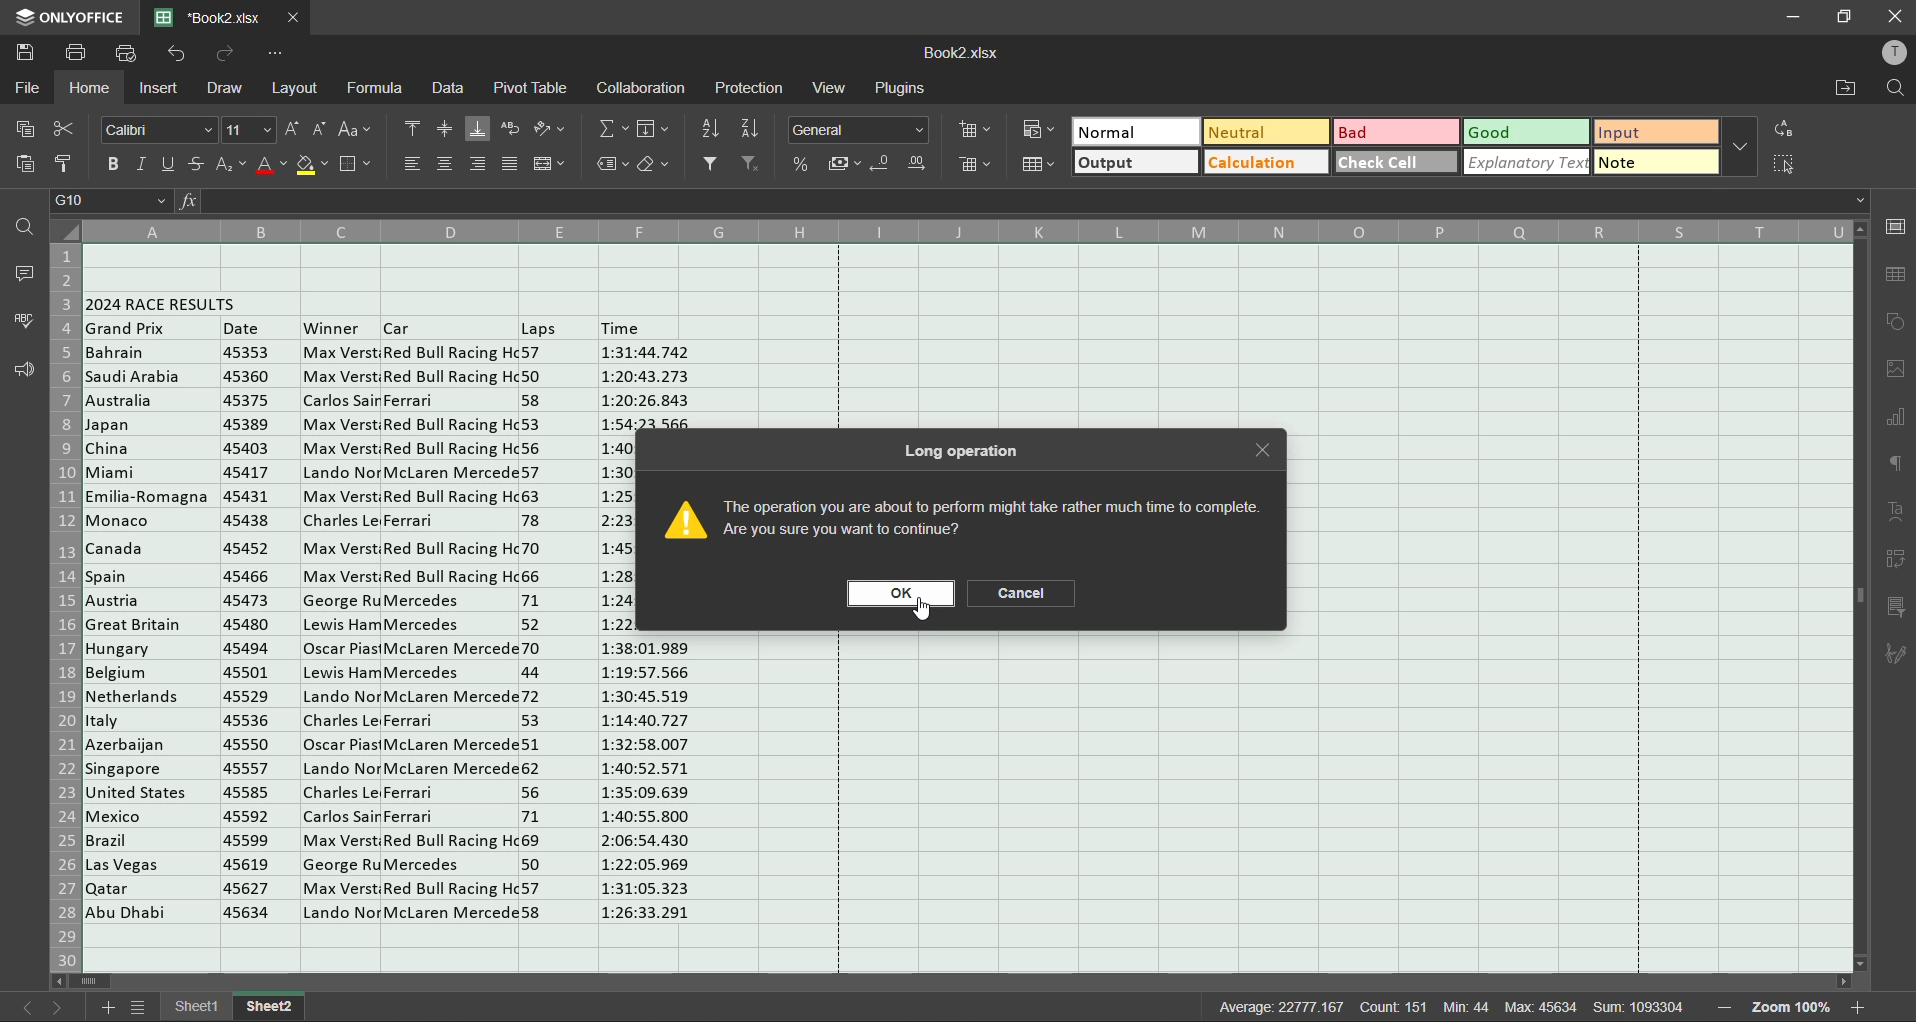 This screenshot has width=1916, height=1022. I want to click on align middle, so click(443, 131).